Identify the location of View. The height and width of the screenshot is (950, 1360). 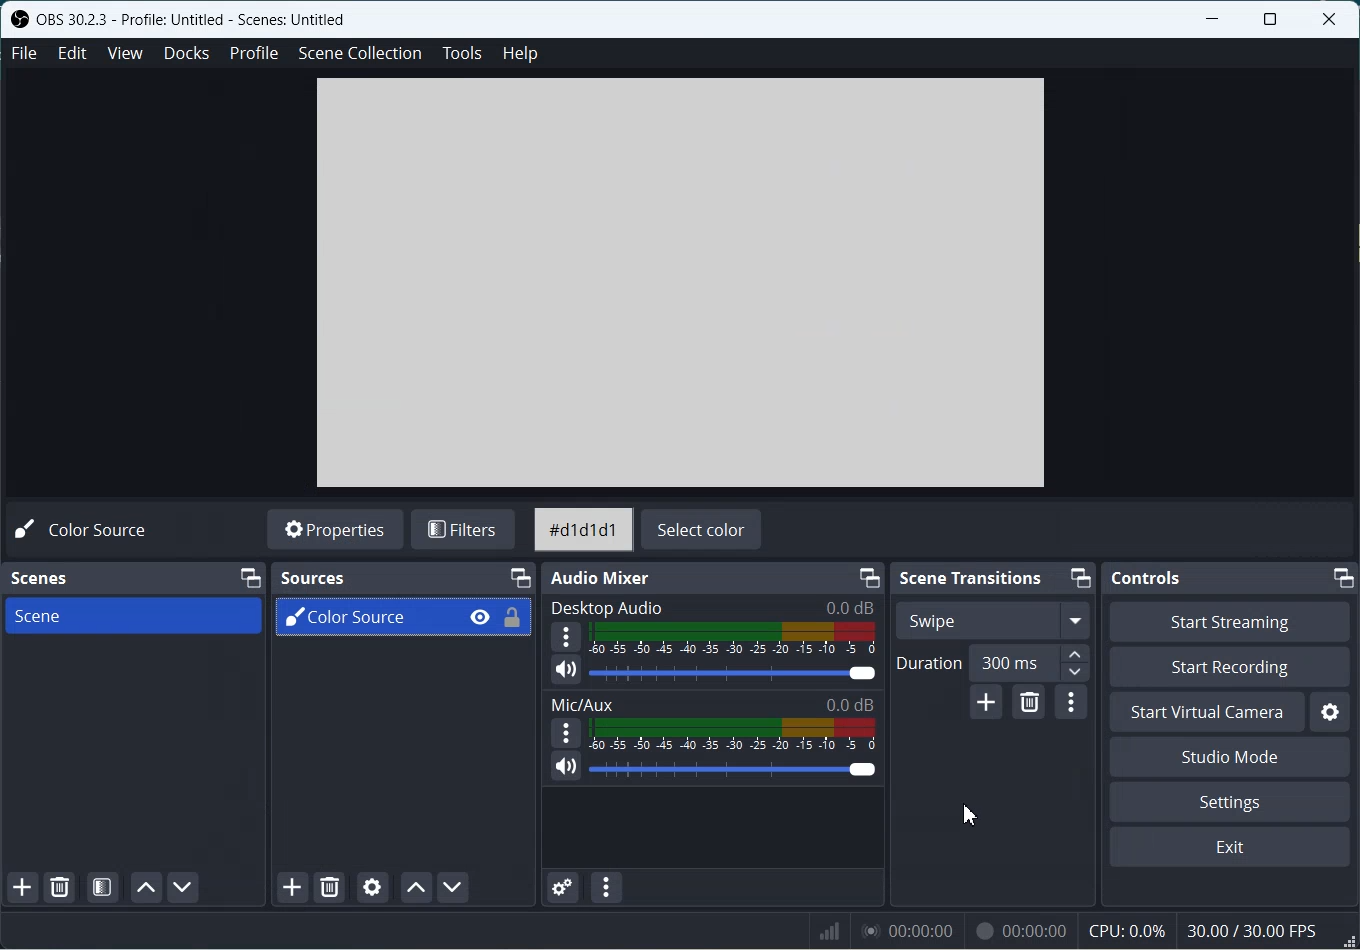
(125, 52).